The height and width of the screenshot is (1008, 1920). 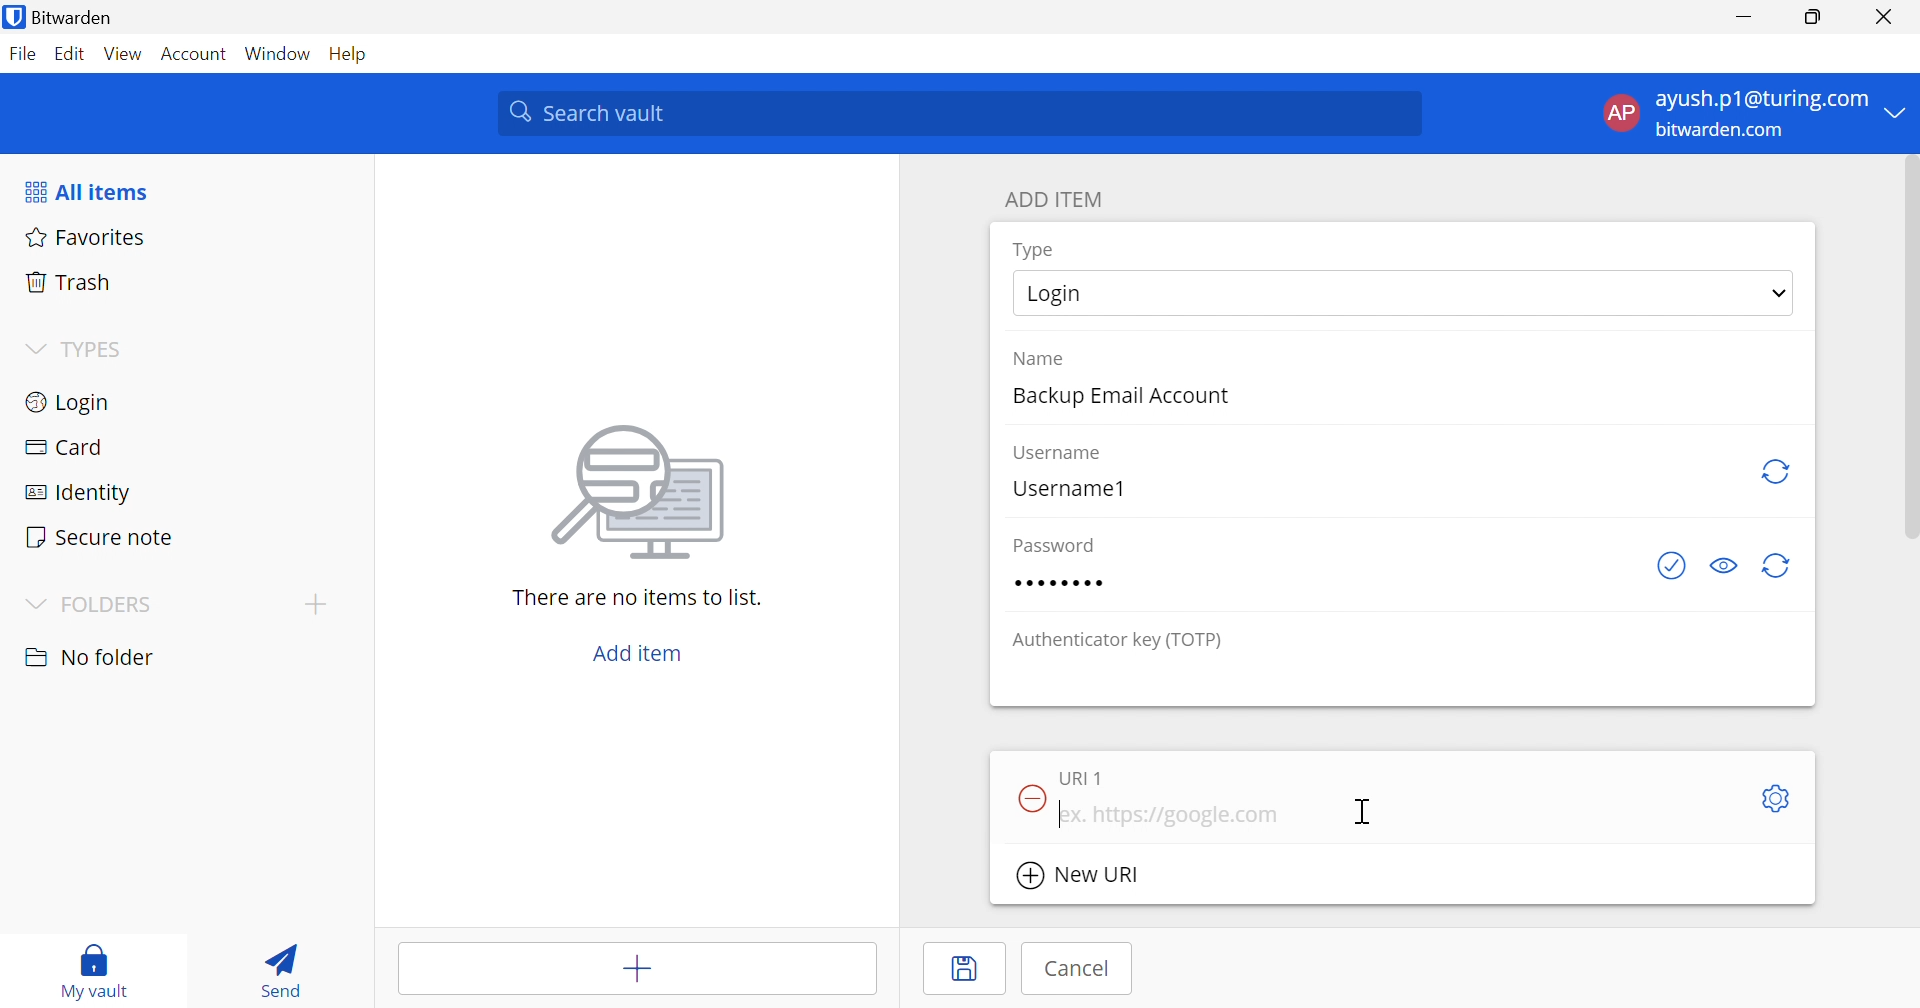 I want to click on FOLDERS, so click(x=91, y=603).